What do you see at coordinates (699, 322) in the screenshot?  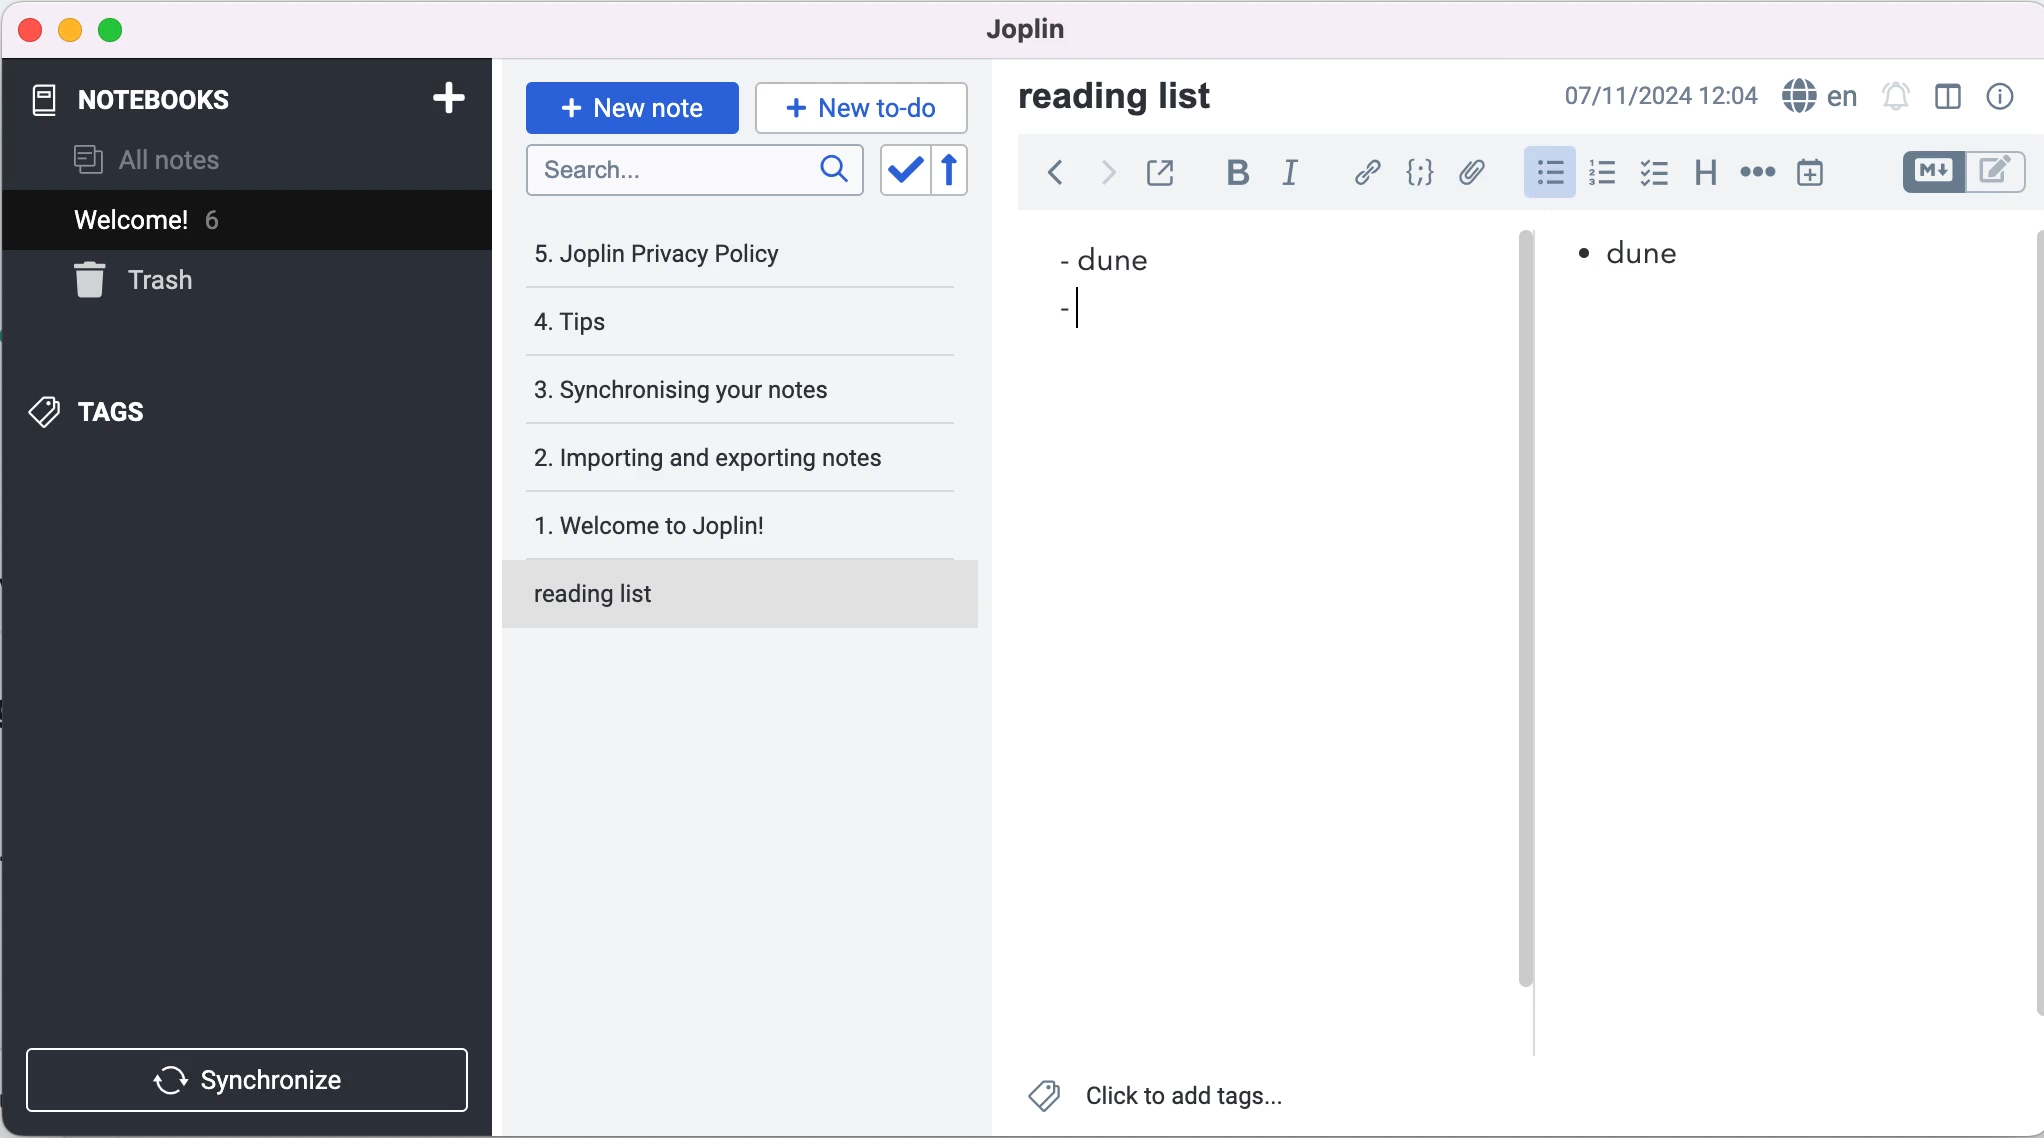 I see `tips` at bounding box center [699, 322].